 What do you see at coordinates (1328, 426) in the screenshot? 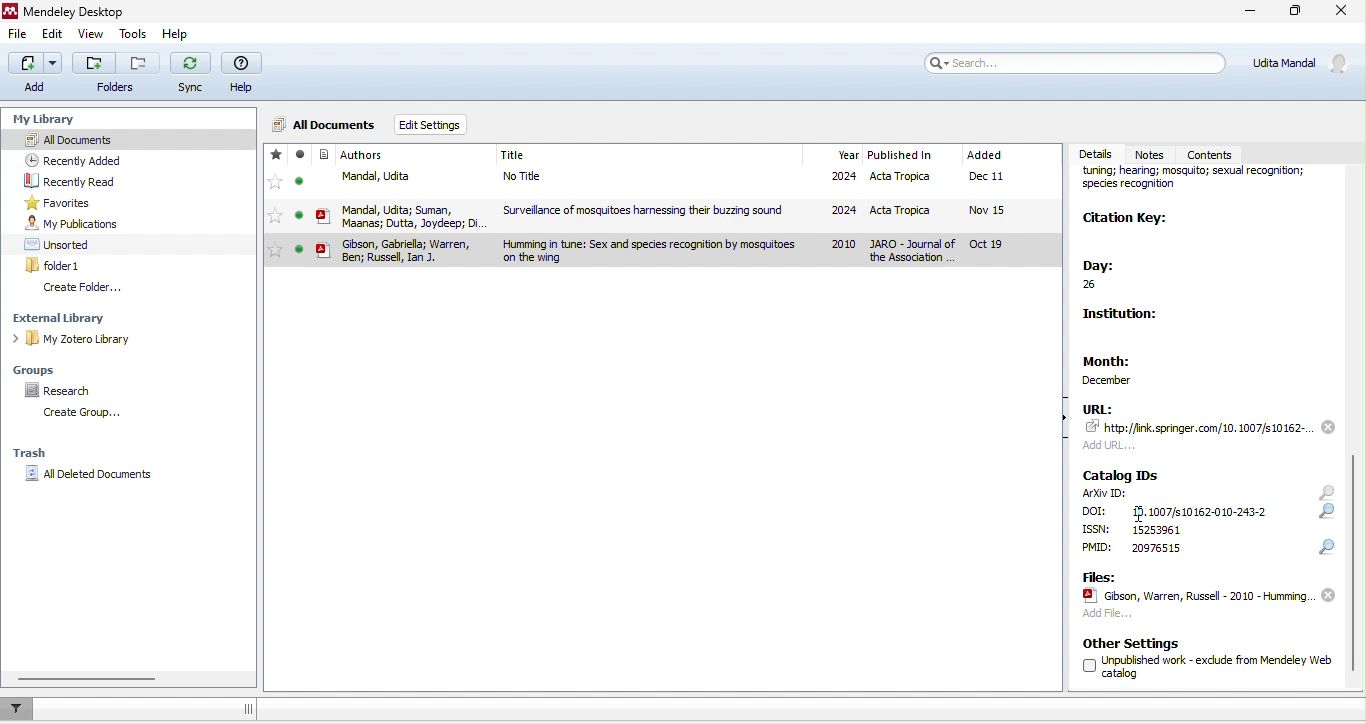
I see `remove` at bounding box center [1328, 426].